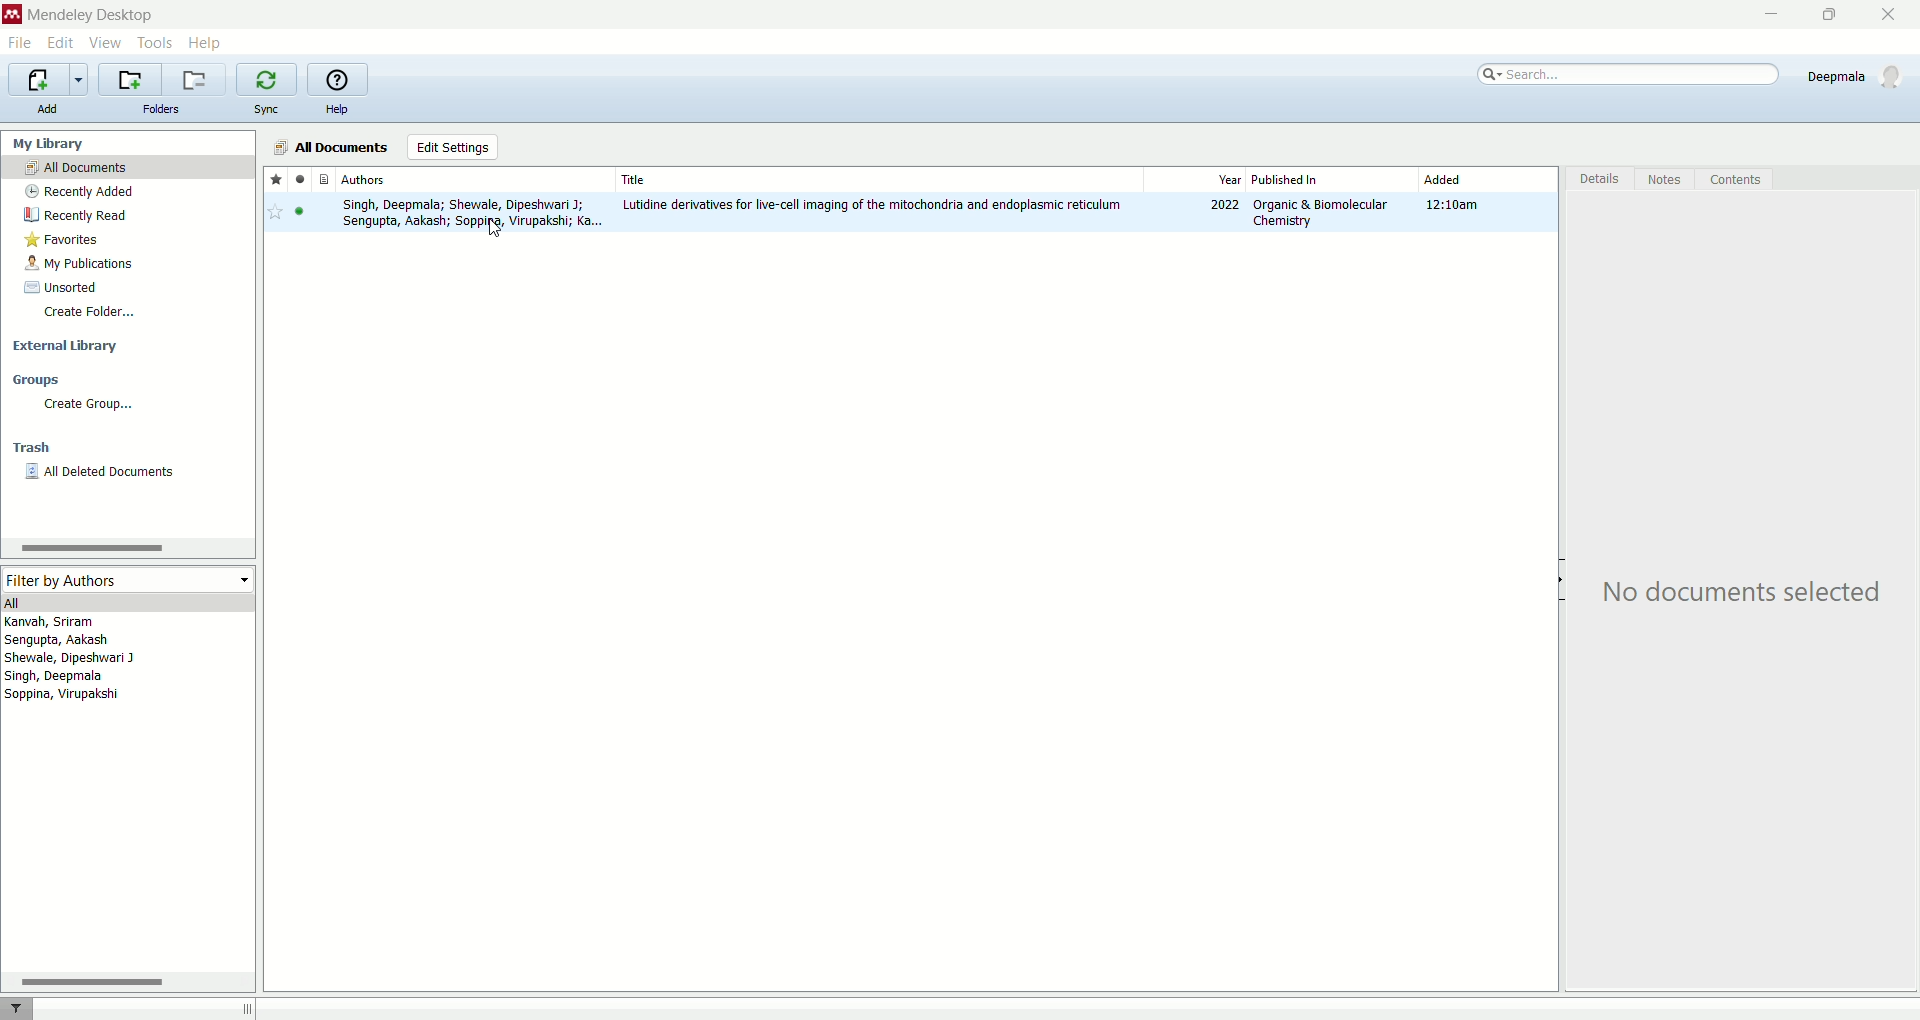 The width and height of the screenshot is (1920, 1020). I want to click on close, so click(1889, 15).